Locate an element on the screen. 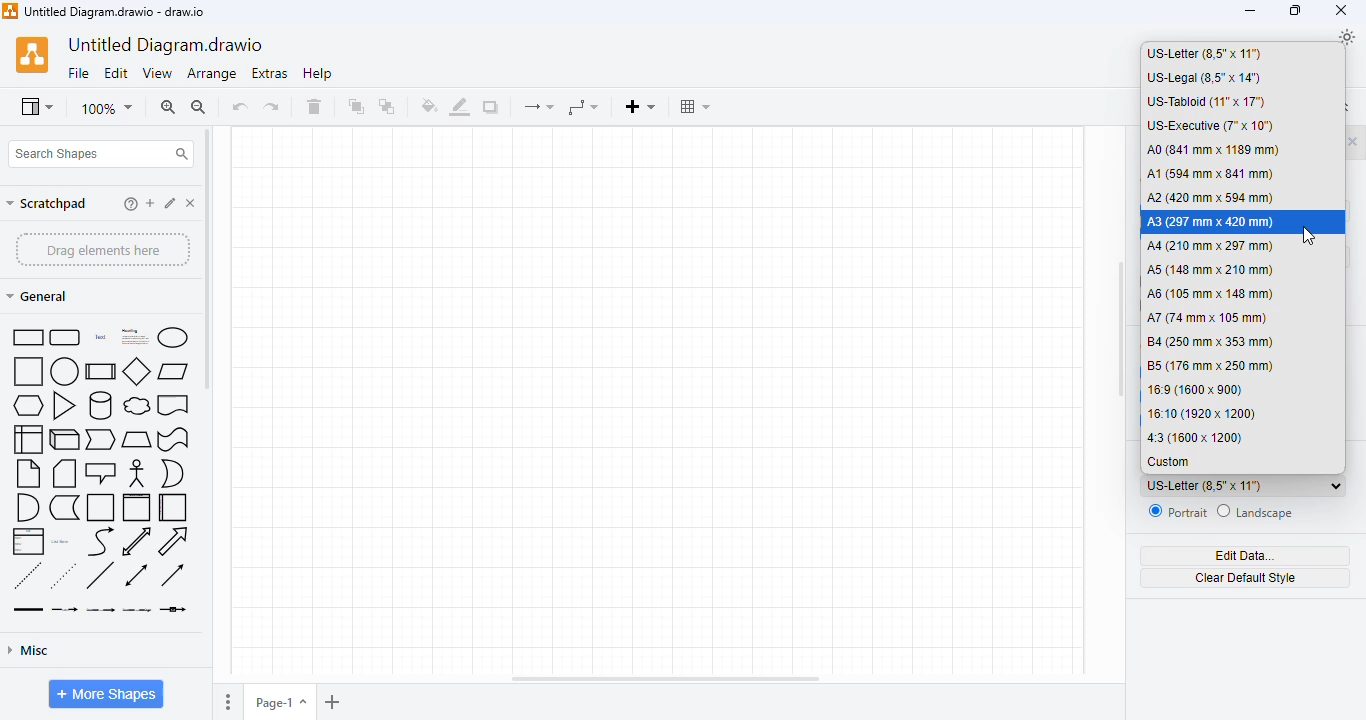 The width and height of the screenshot is (1366, 720). curve is located at coordinates (102, 541).